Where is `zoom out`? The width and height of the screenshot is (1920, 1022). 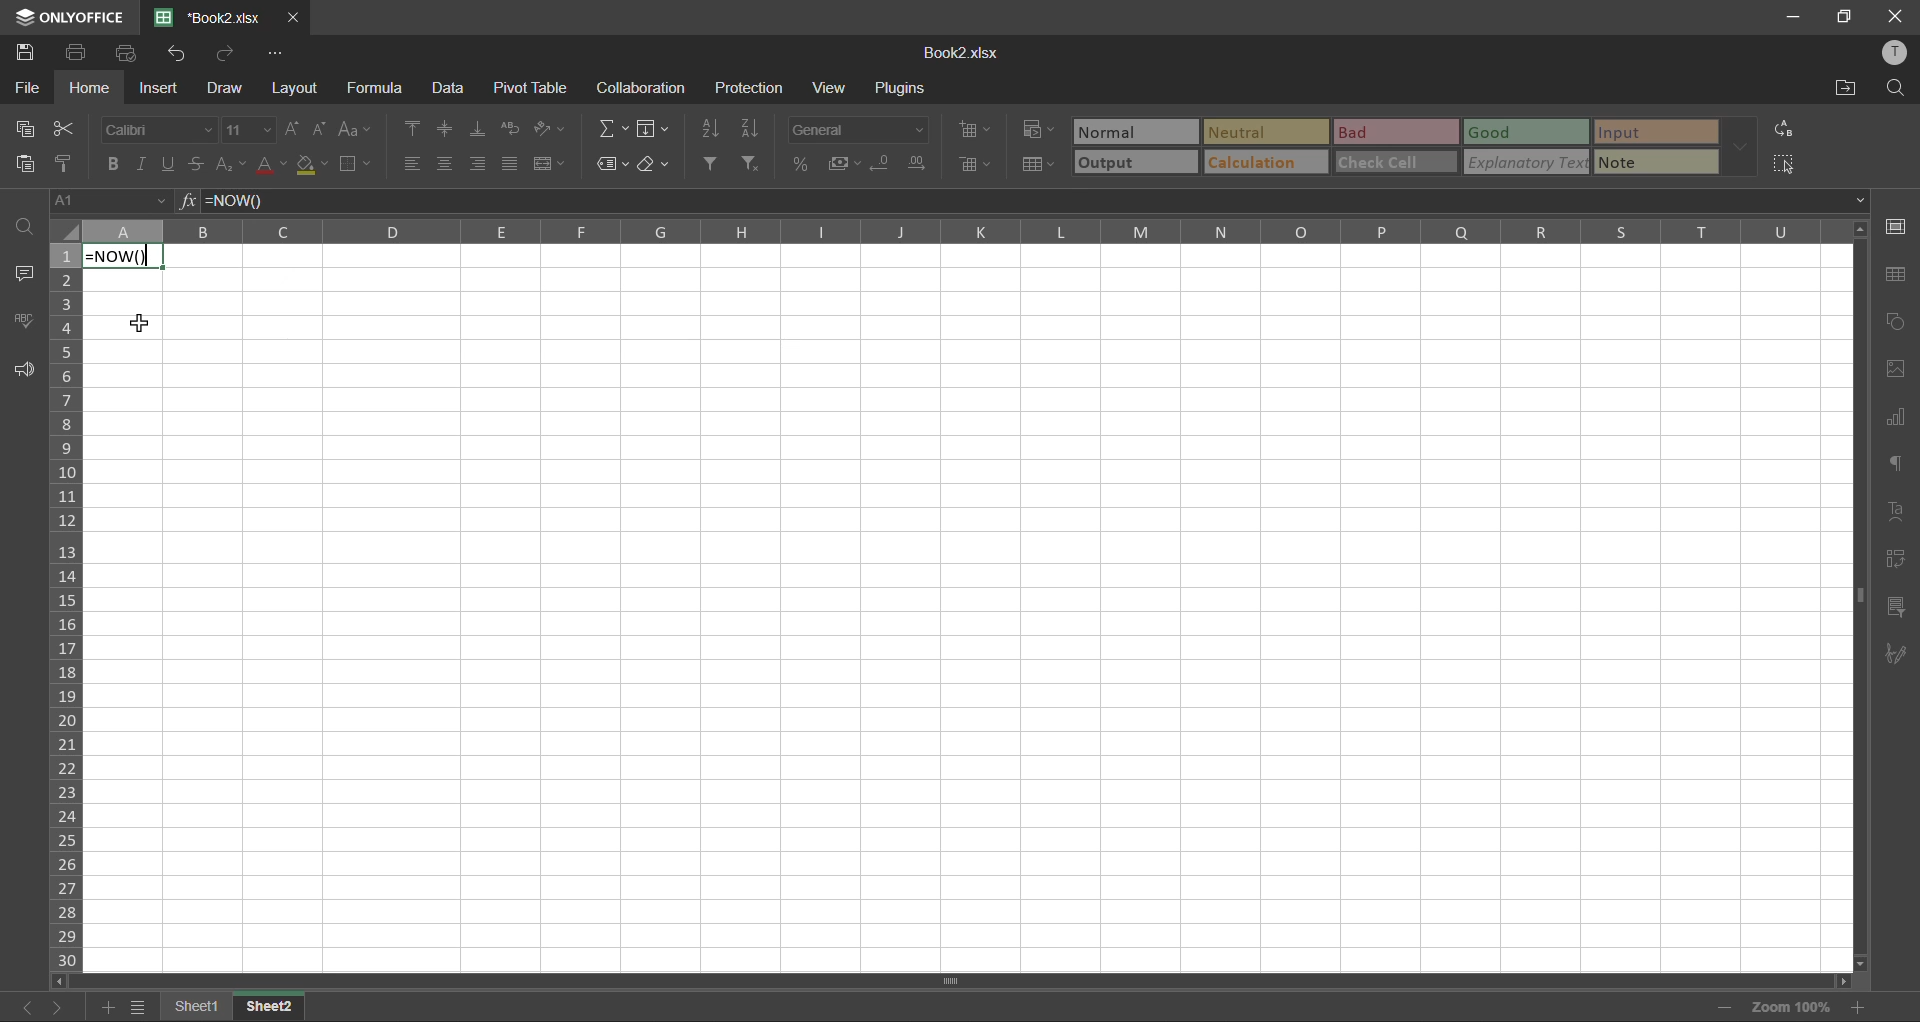 zoom out is located at coordinates (1719, 1010).